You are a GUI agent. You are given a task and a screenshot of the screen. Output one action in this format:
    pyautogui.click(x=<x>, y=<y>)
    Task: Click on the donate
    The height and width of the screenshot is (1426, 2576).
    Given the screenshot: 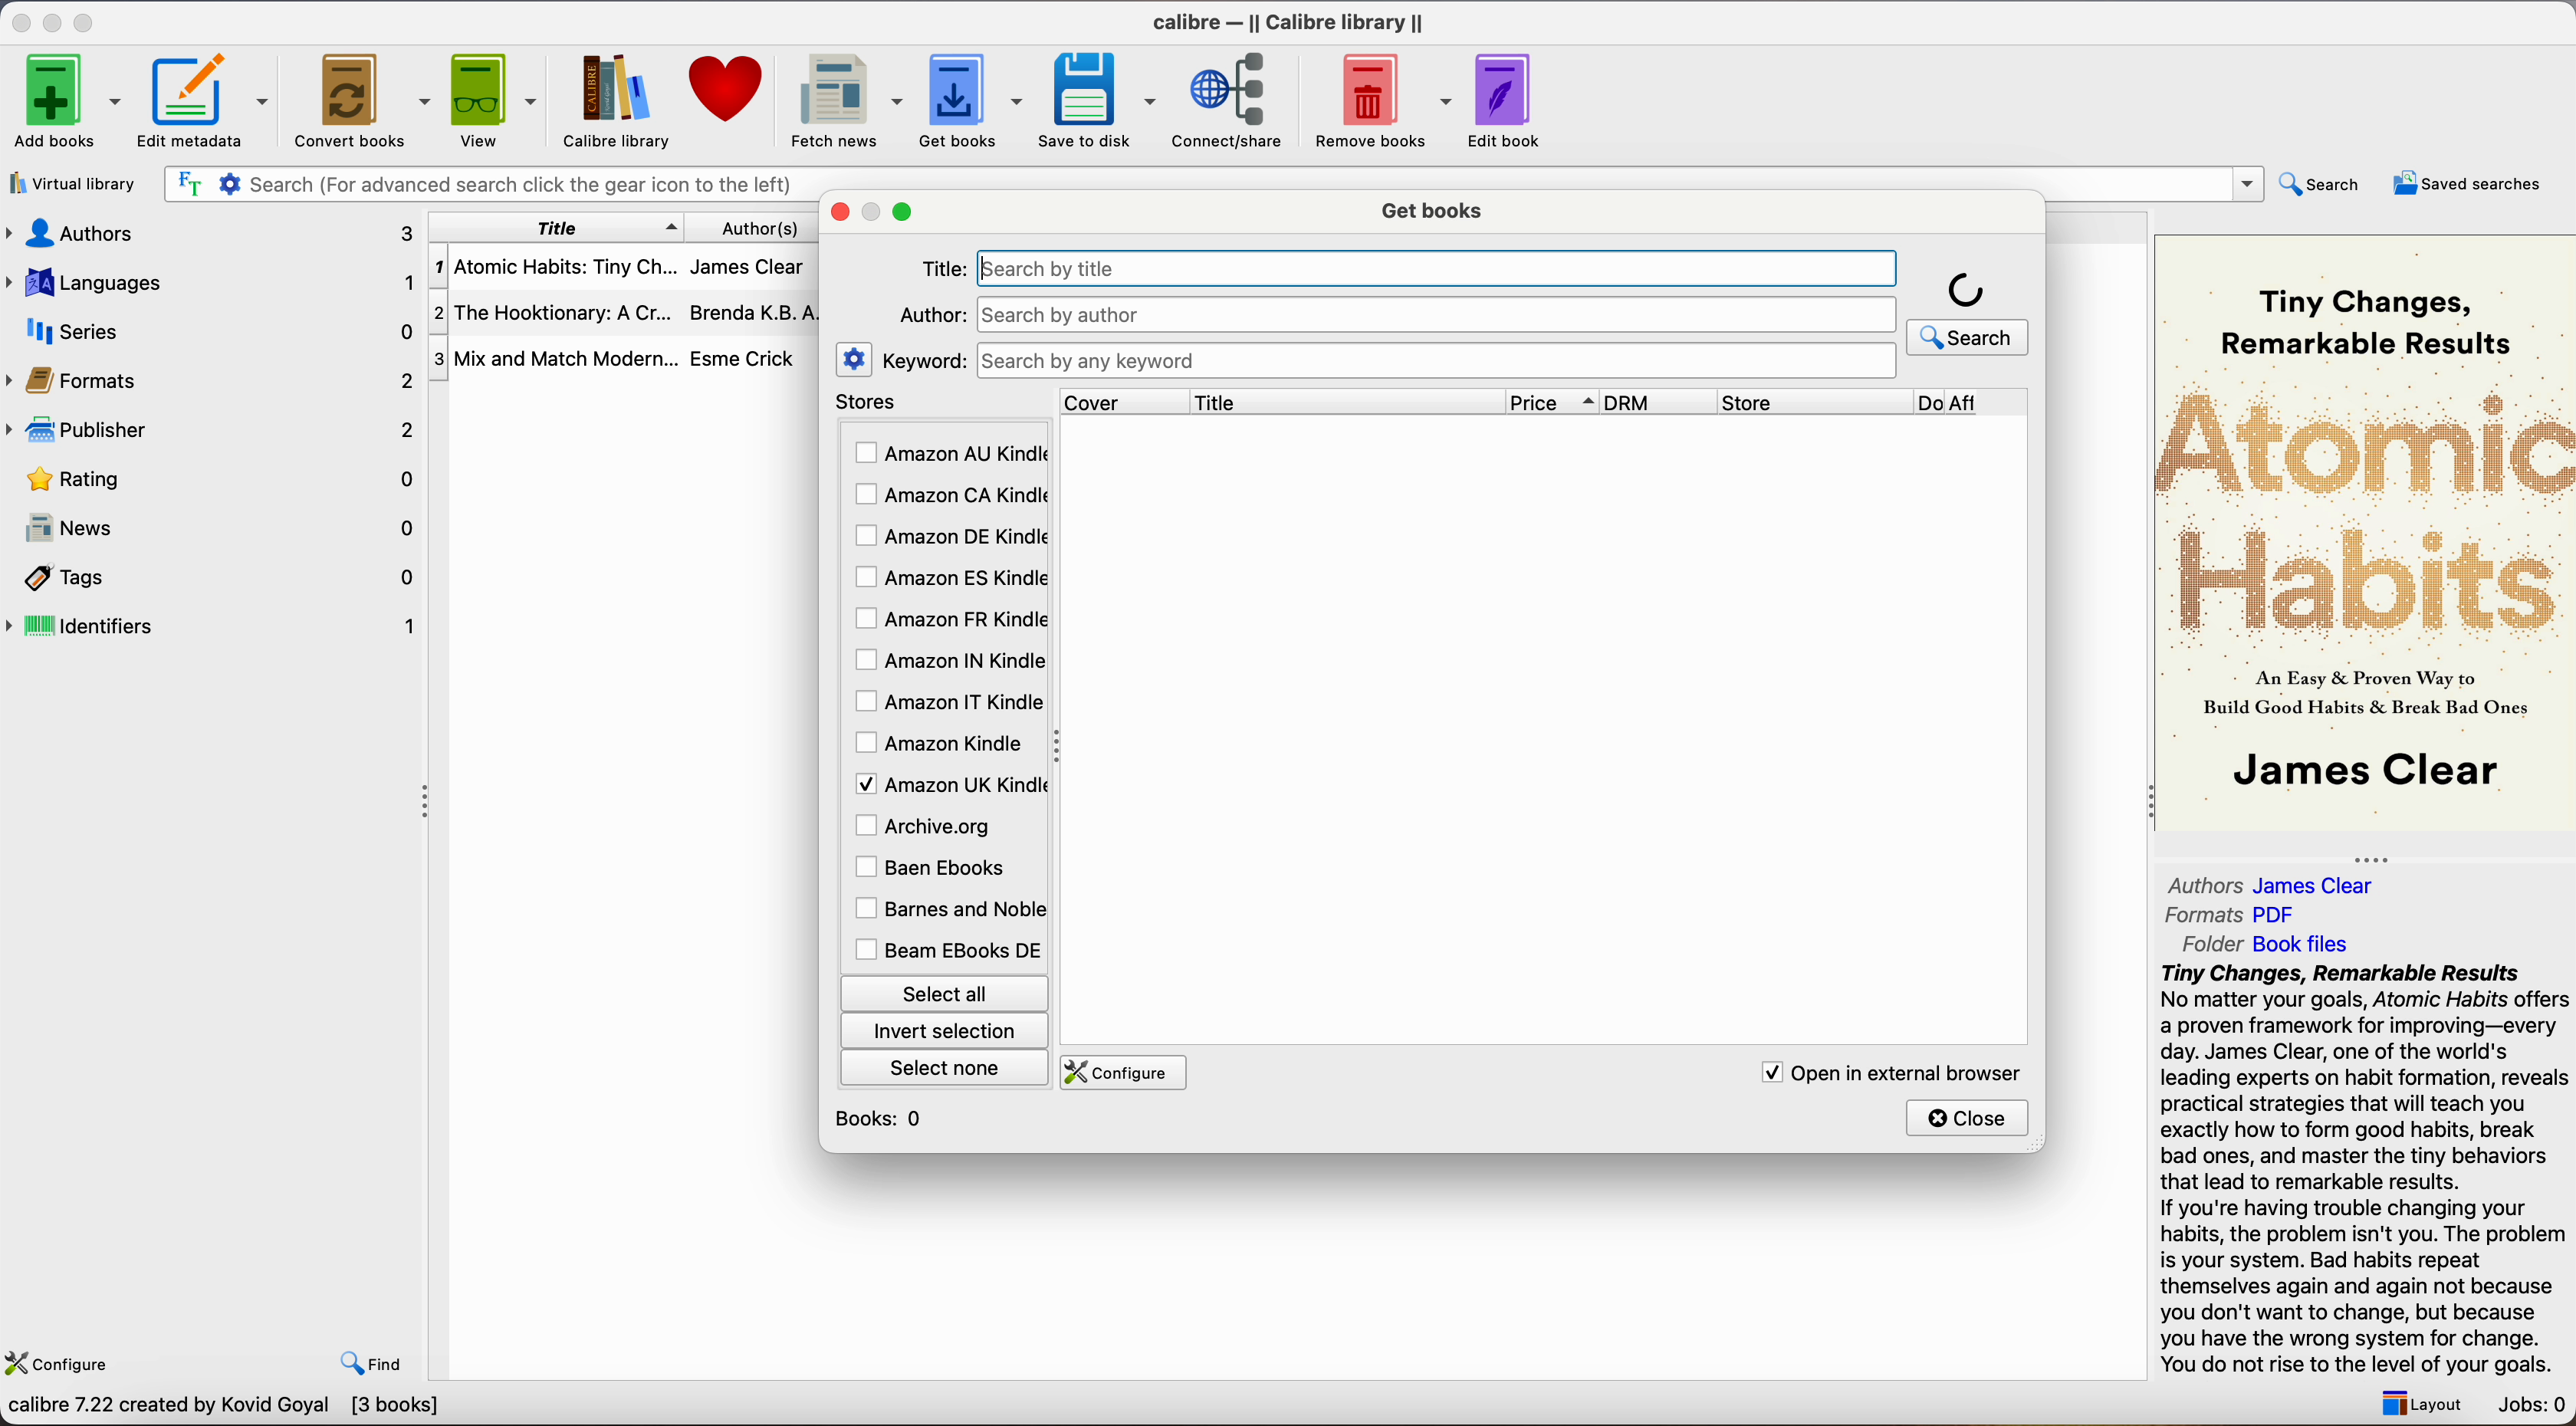 What is the action you would take?
    pyautogui.click(x=728, y=89)
    